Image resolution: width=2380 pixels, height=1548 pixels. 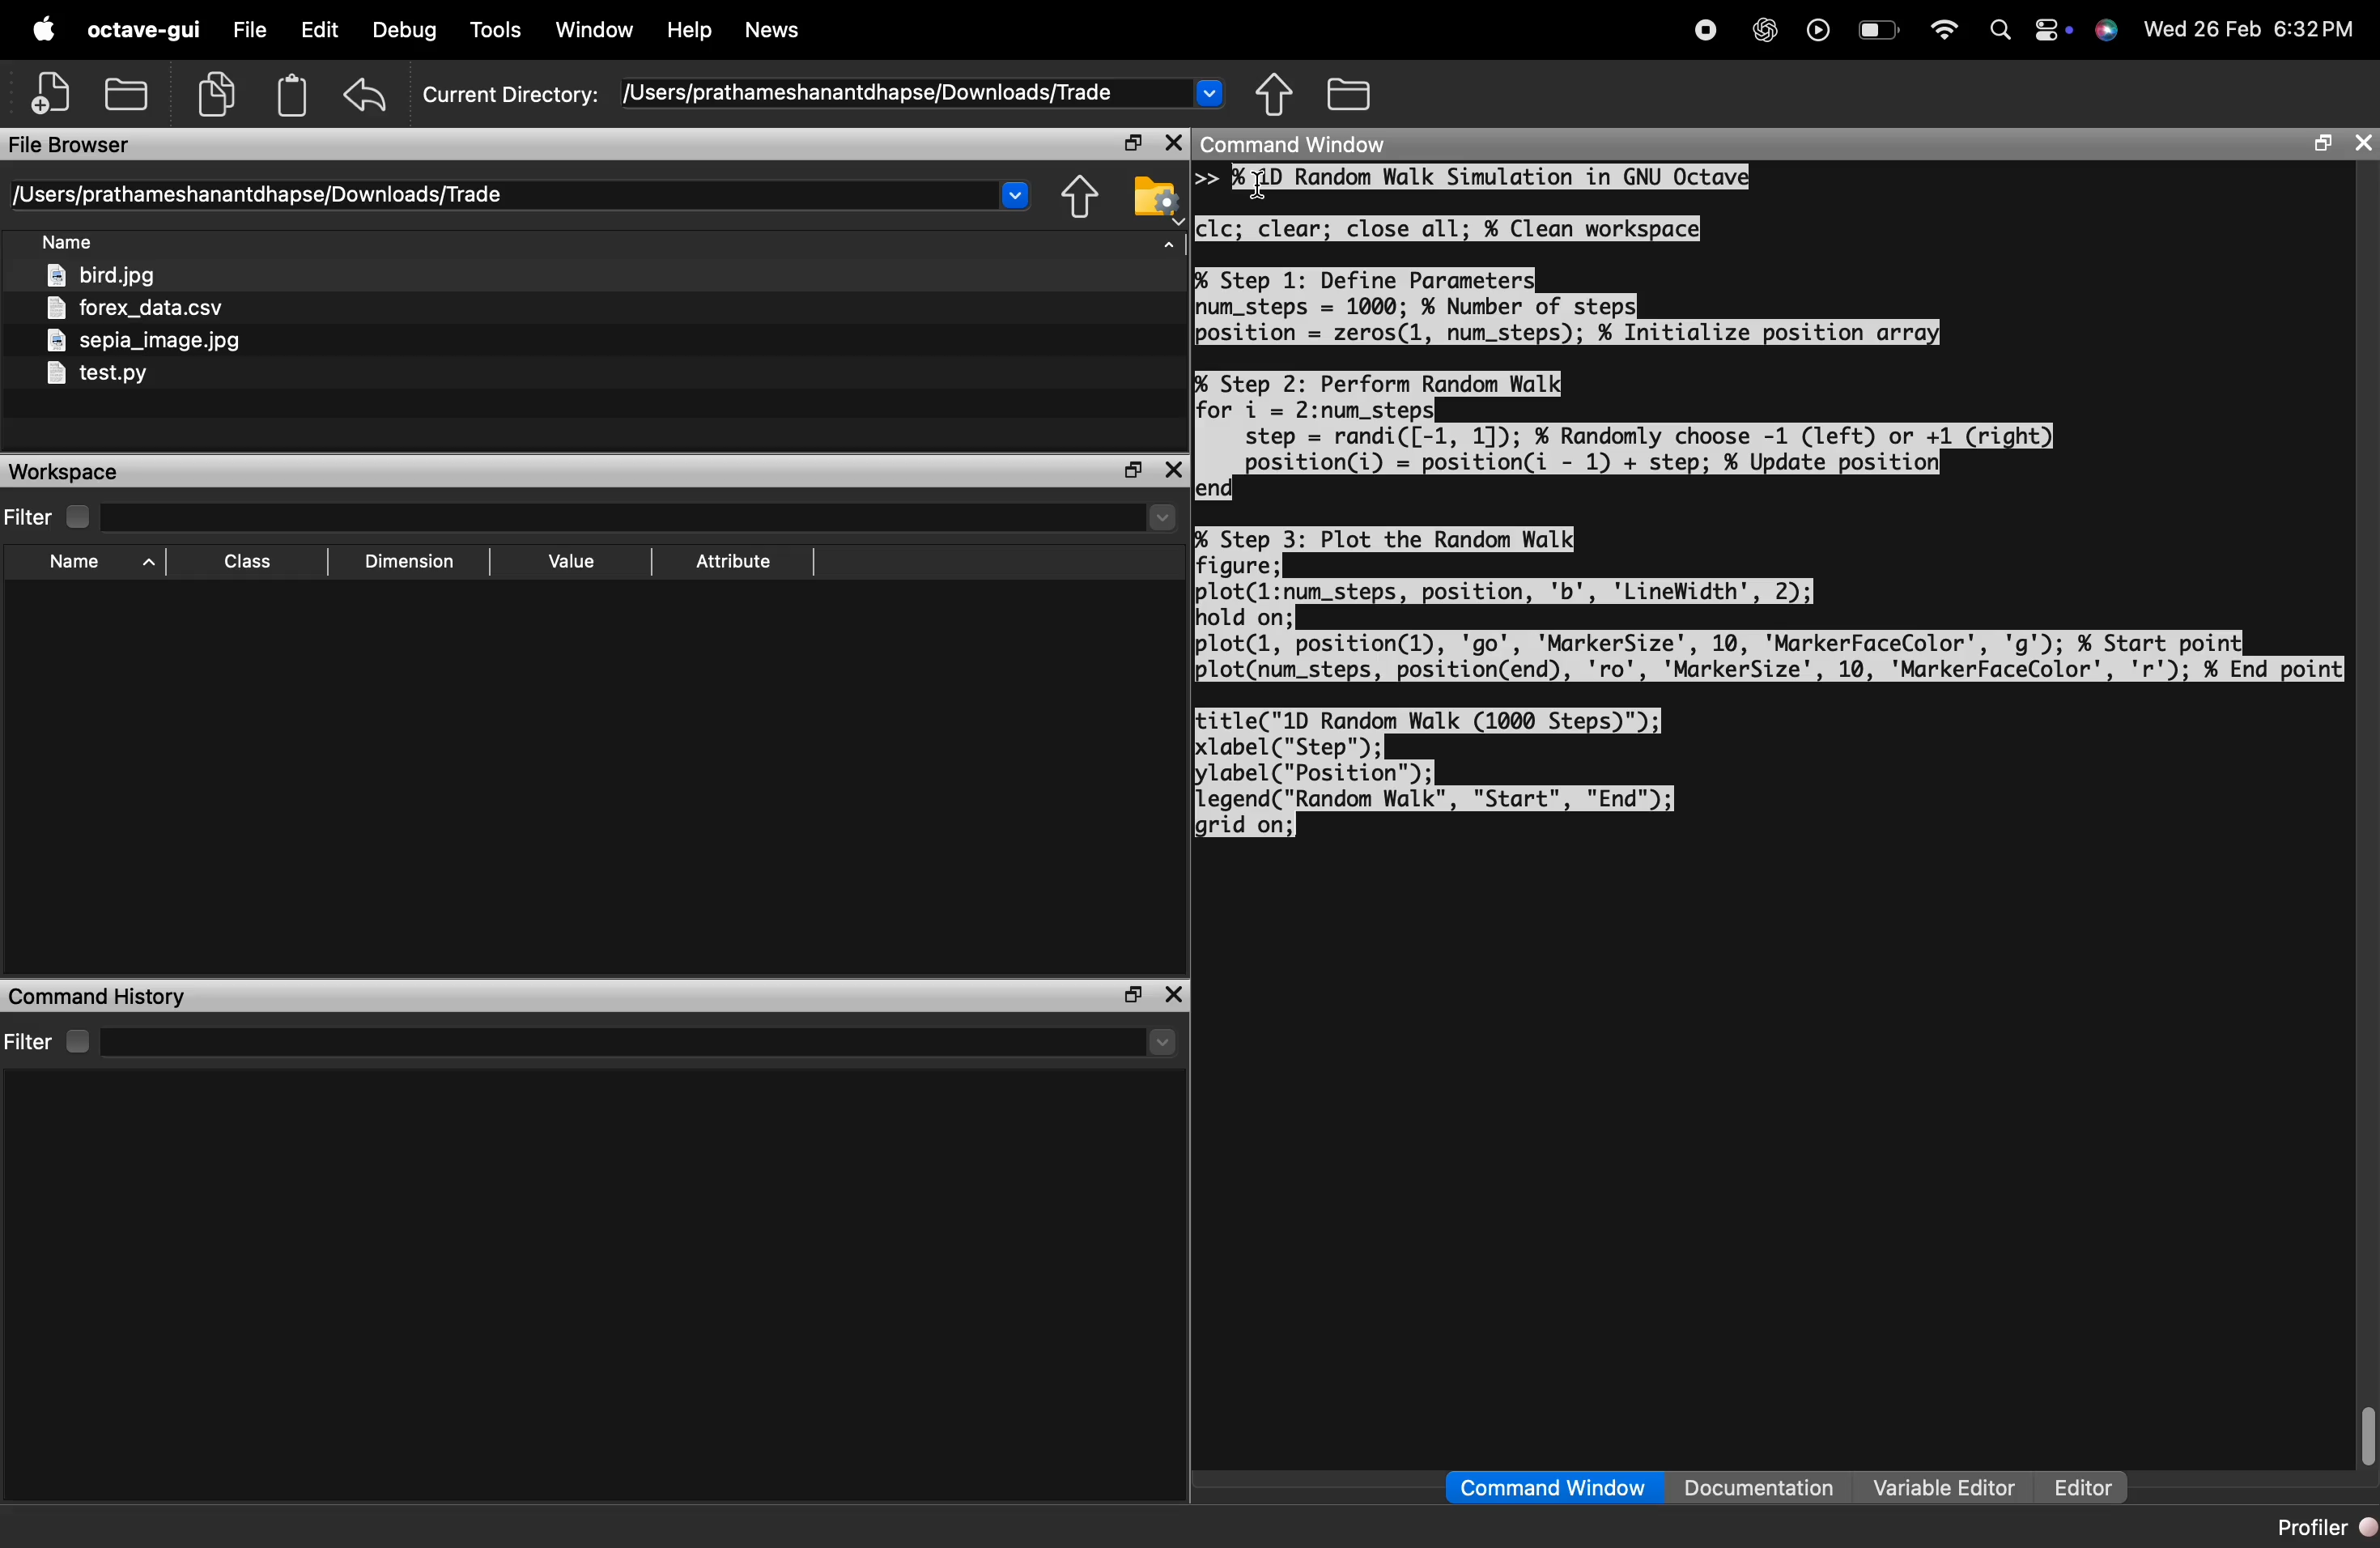 I want to click on command window, so click(x=1307, y=145).